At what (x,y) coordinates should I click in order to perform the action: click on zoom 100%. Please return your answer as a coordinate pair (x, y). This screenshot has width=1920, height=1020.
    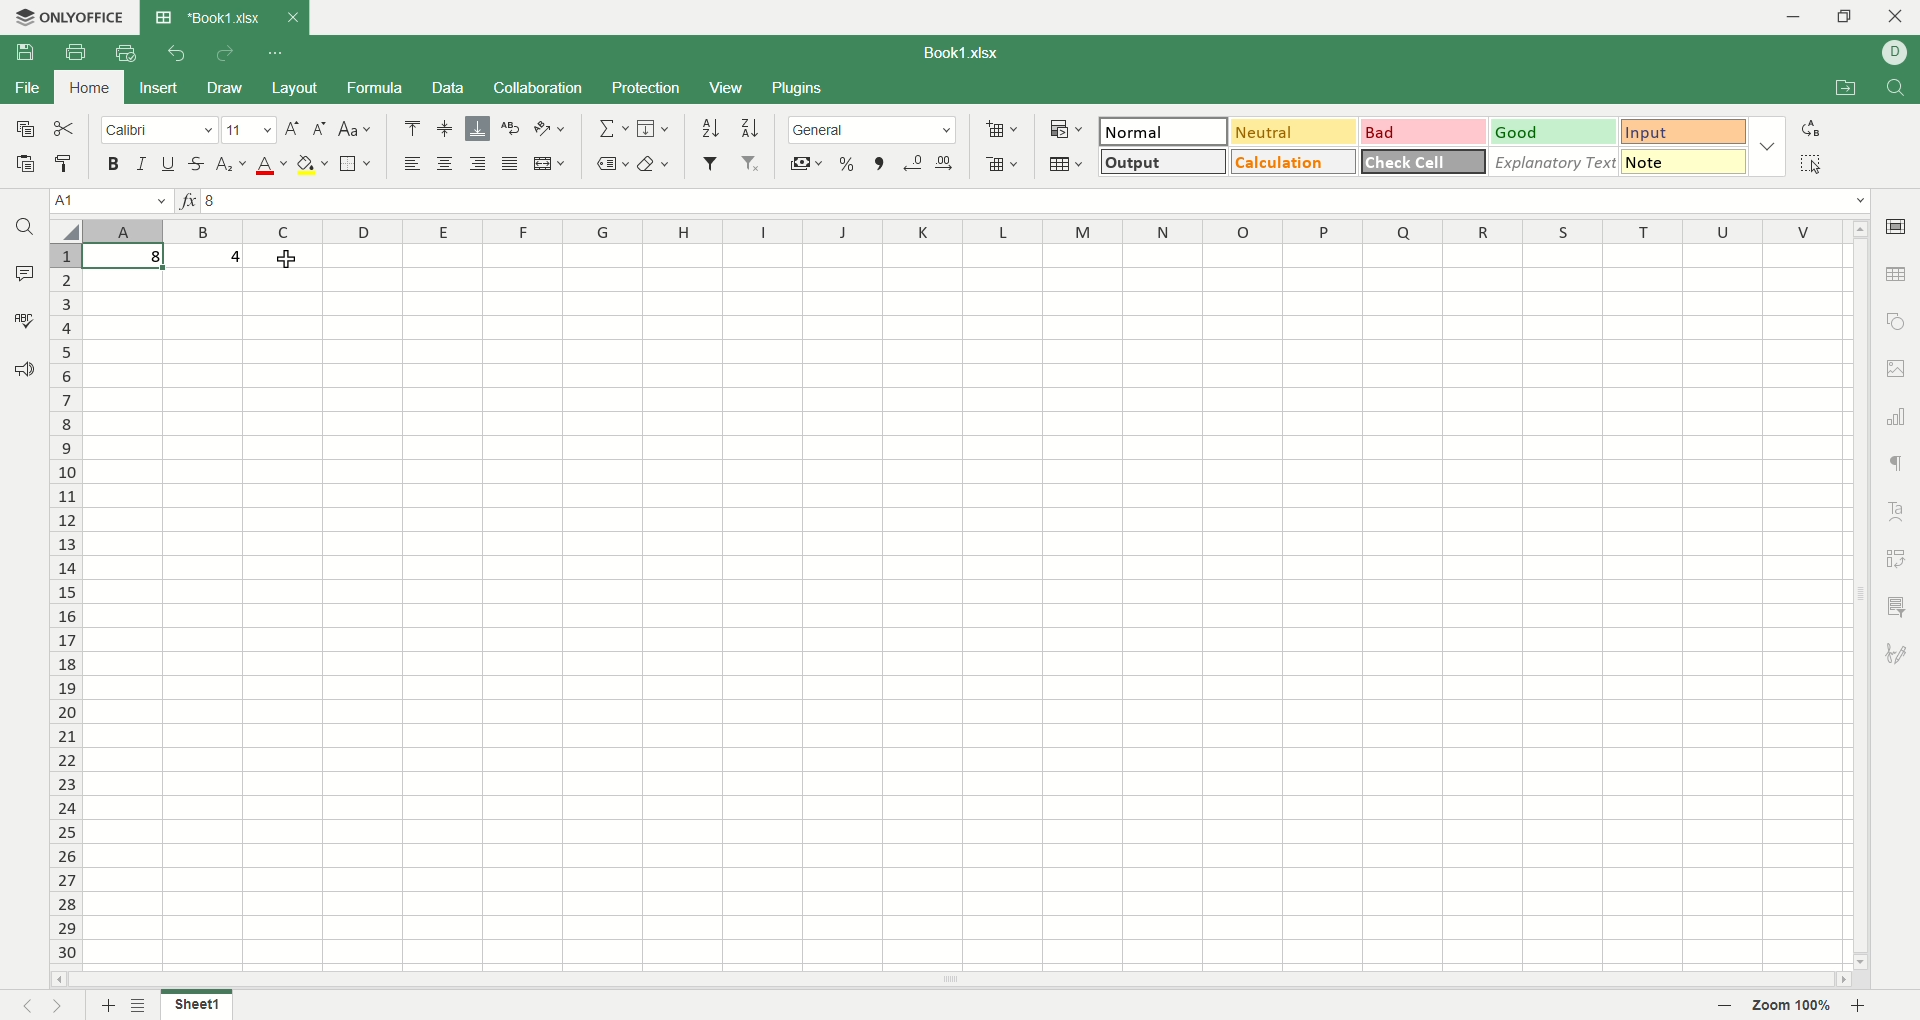
    Looking at the image, I should click on (1792, 1004).